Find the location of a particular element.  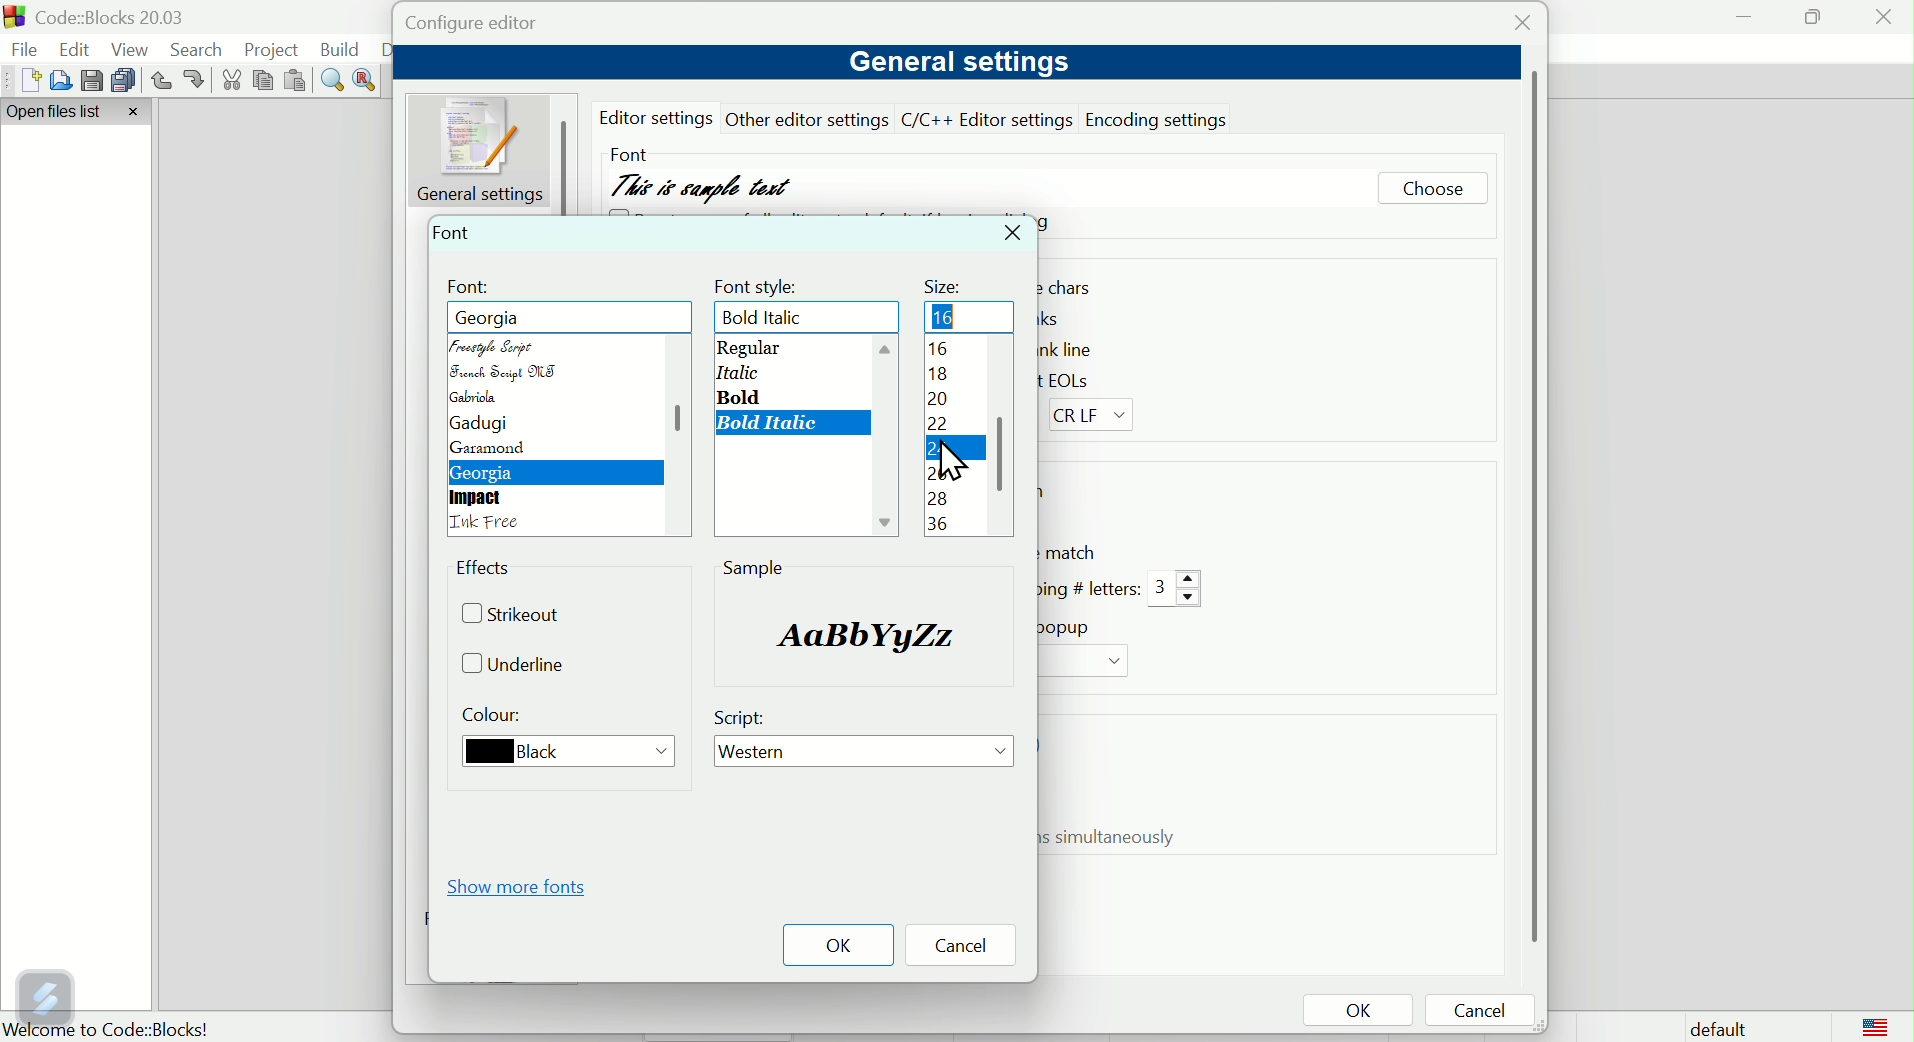

Georgia is located at coordinates (487, 474).